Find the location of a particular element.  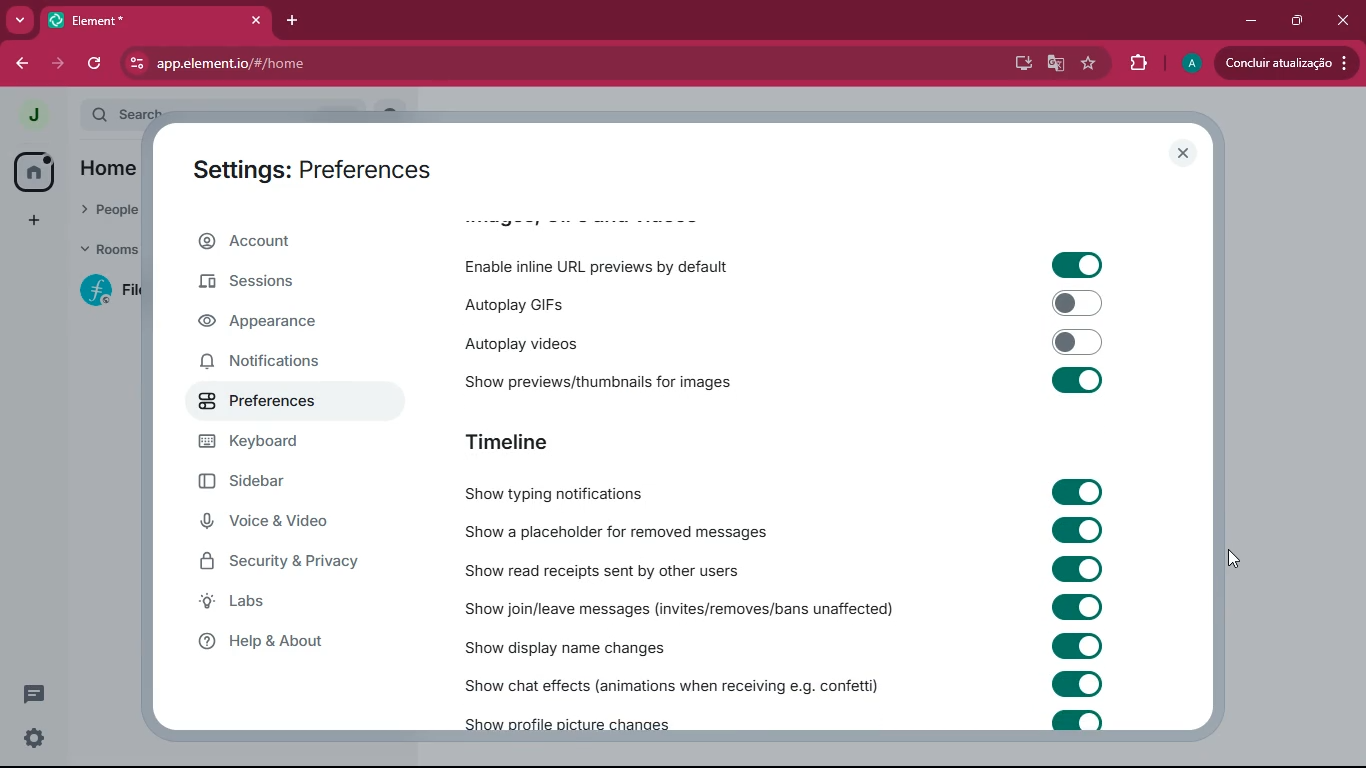

settings: preferences is located at coordinates (310, 169).